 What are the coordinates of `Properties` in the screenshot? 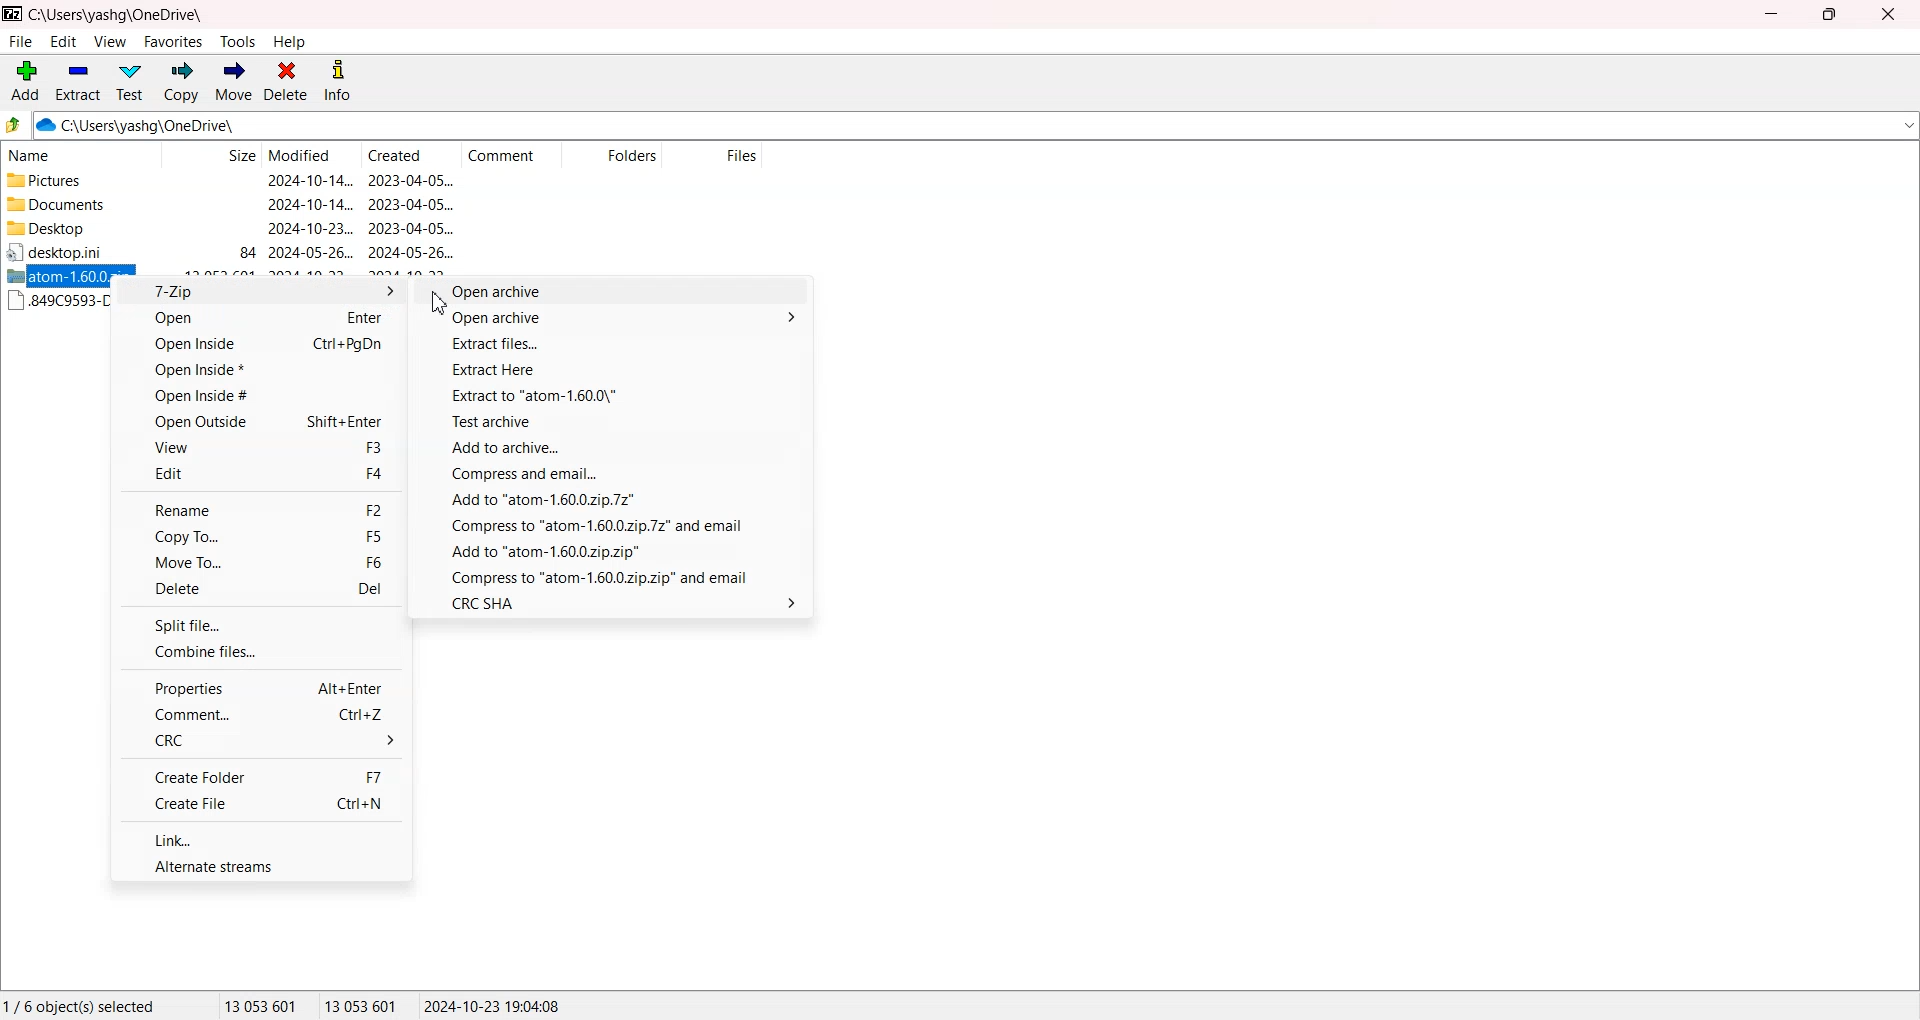 It's located at (260, 687).